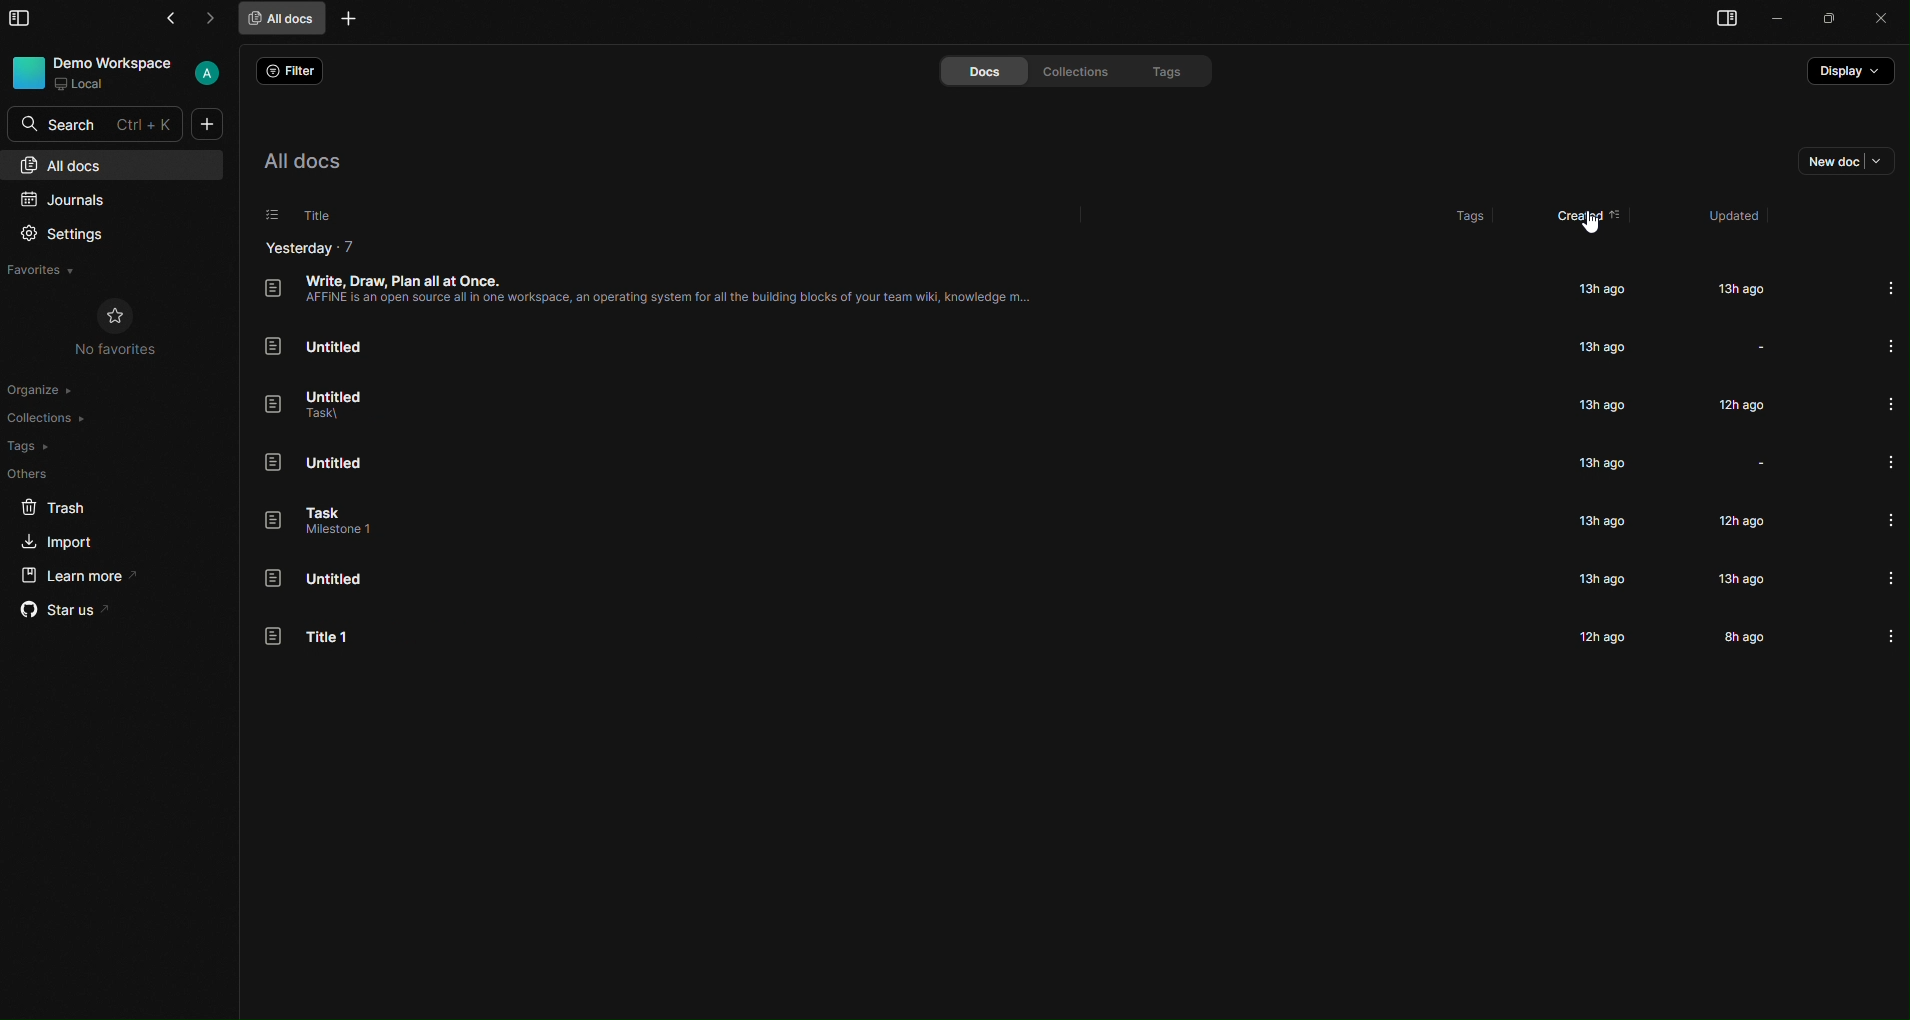 This screenshot has height=1020, width=1910. What do you see at coordinates (1604, 405) in the screenshot?
I see `13h ago` at bounding box center [1604, 405].